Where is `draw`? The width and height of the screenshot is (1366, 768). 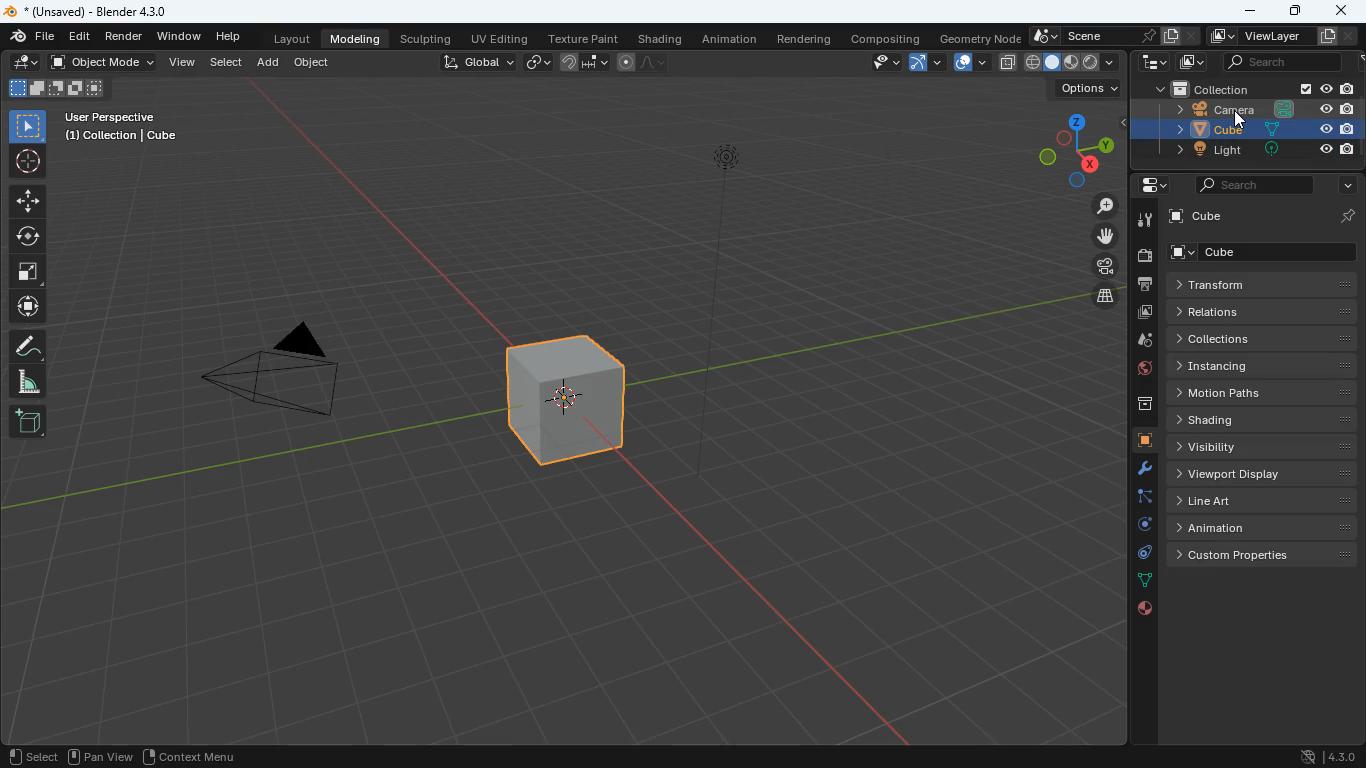 draw is located at coordinates (27, 344).